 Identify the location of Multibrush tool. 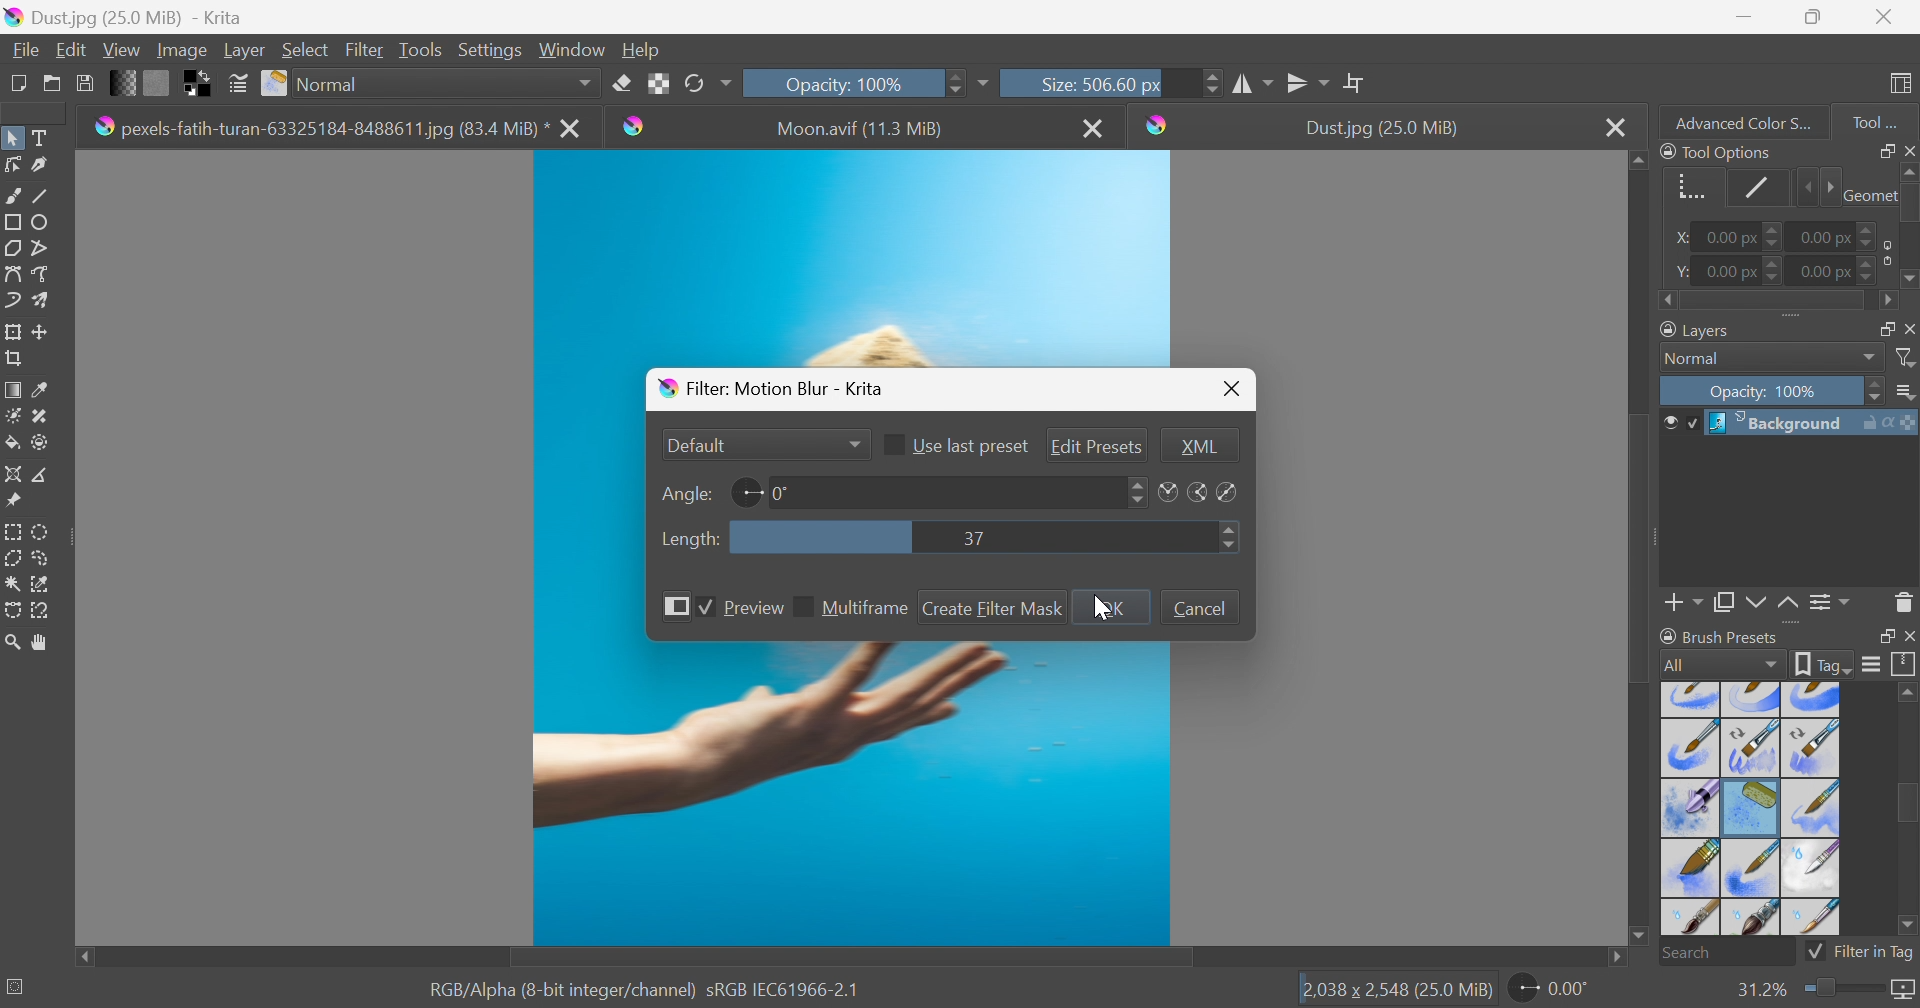
(47, 300).